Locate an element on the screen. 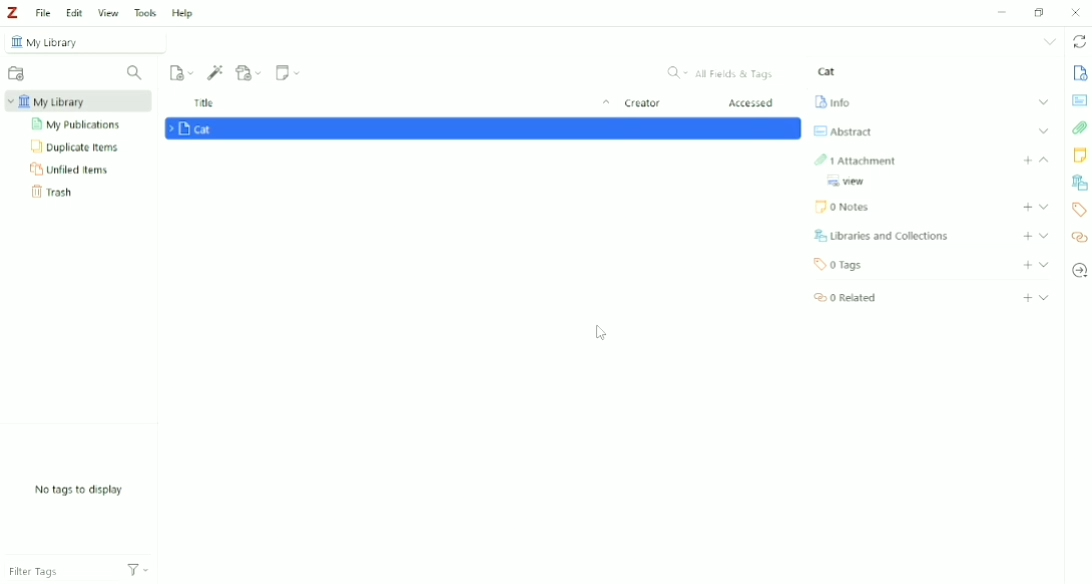  Duplicate Items is located at coordinates (76, 146).